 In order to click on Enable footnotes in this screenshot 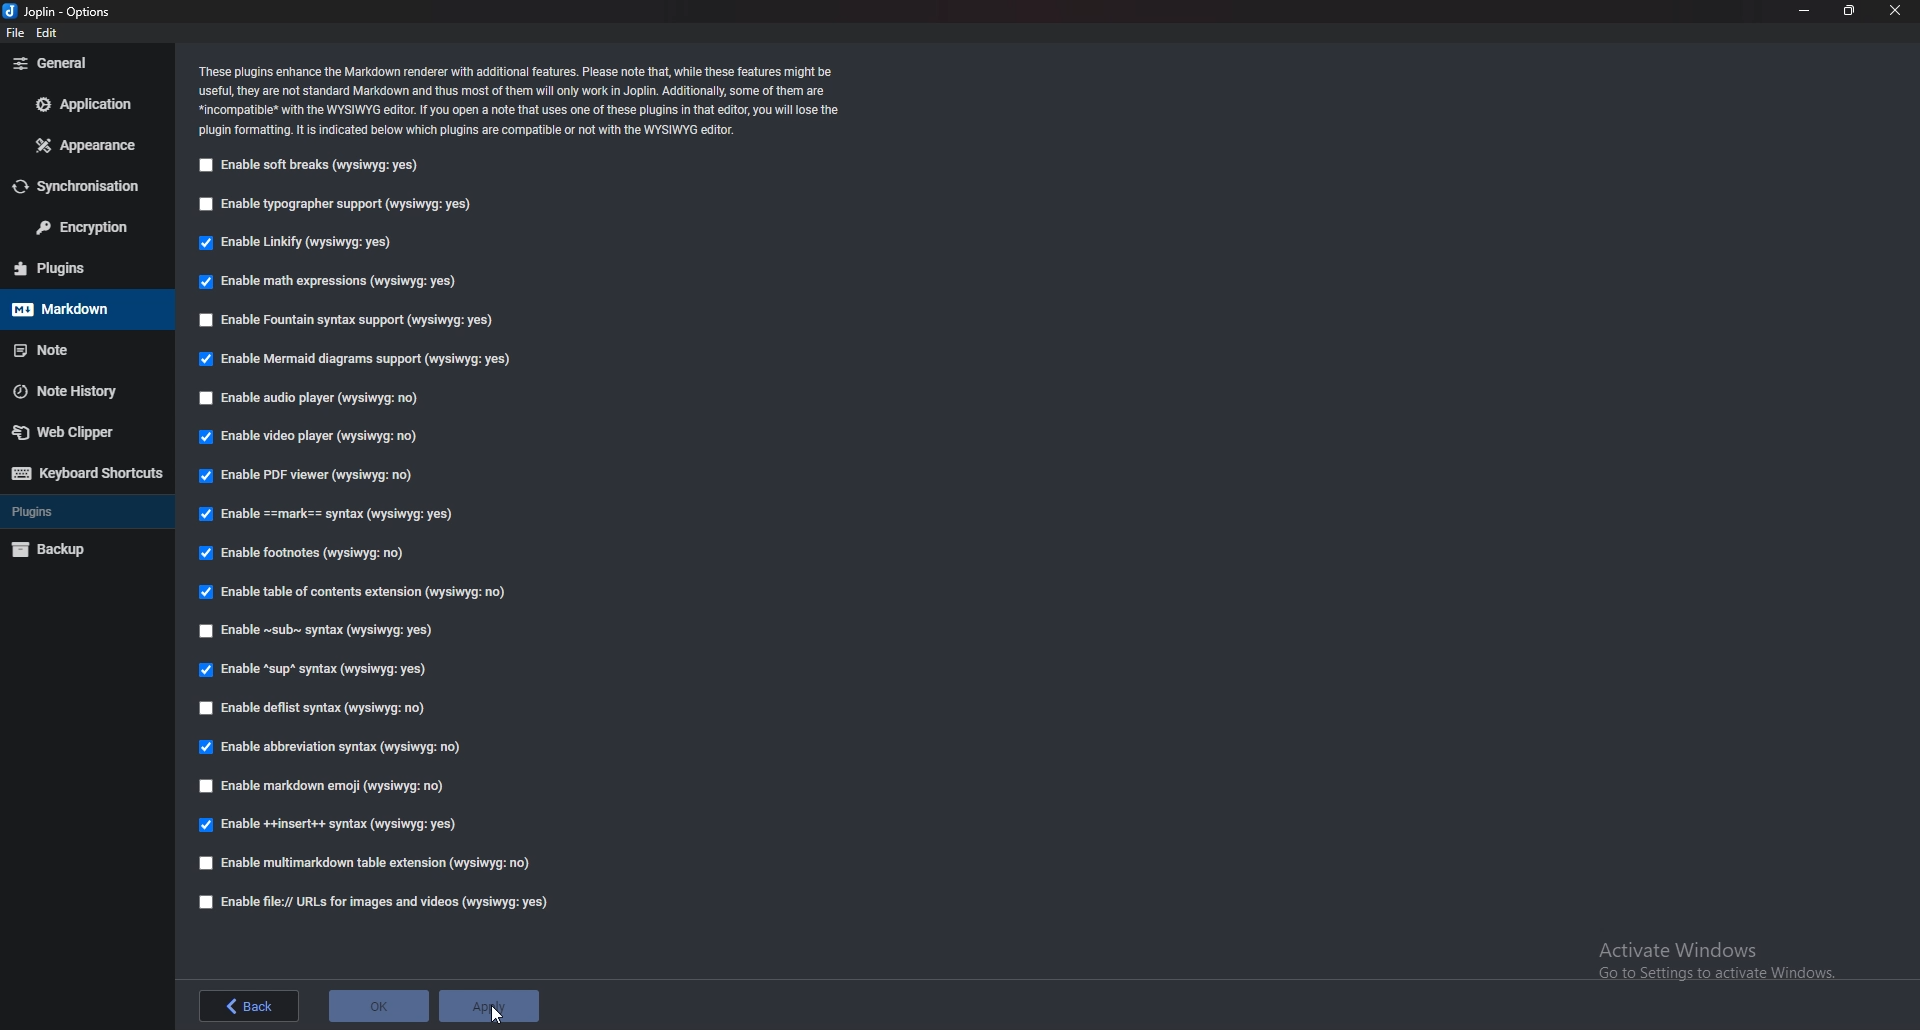, I will do `click(304, 556)`.